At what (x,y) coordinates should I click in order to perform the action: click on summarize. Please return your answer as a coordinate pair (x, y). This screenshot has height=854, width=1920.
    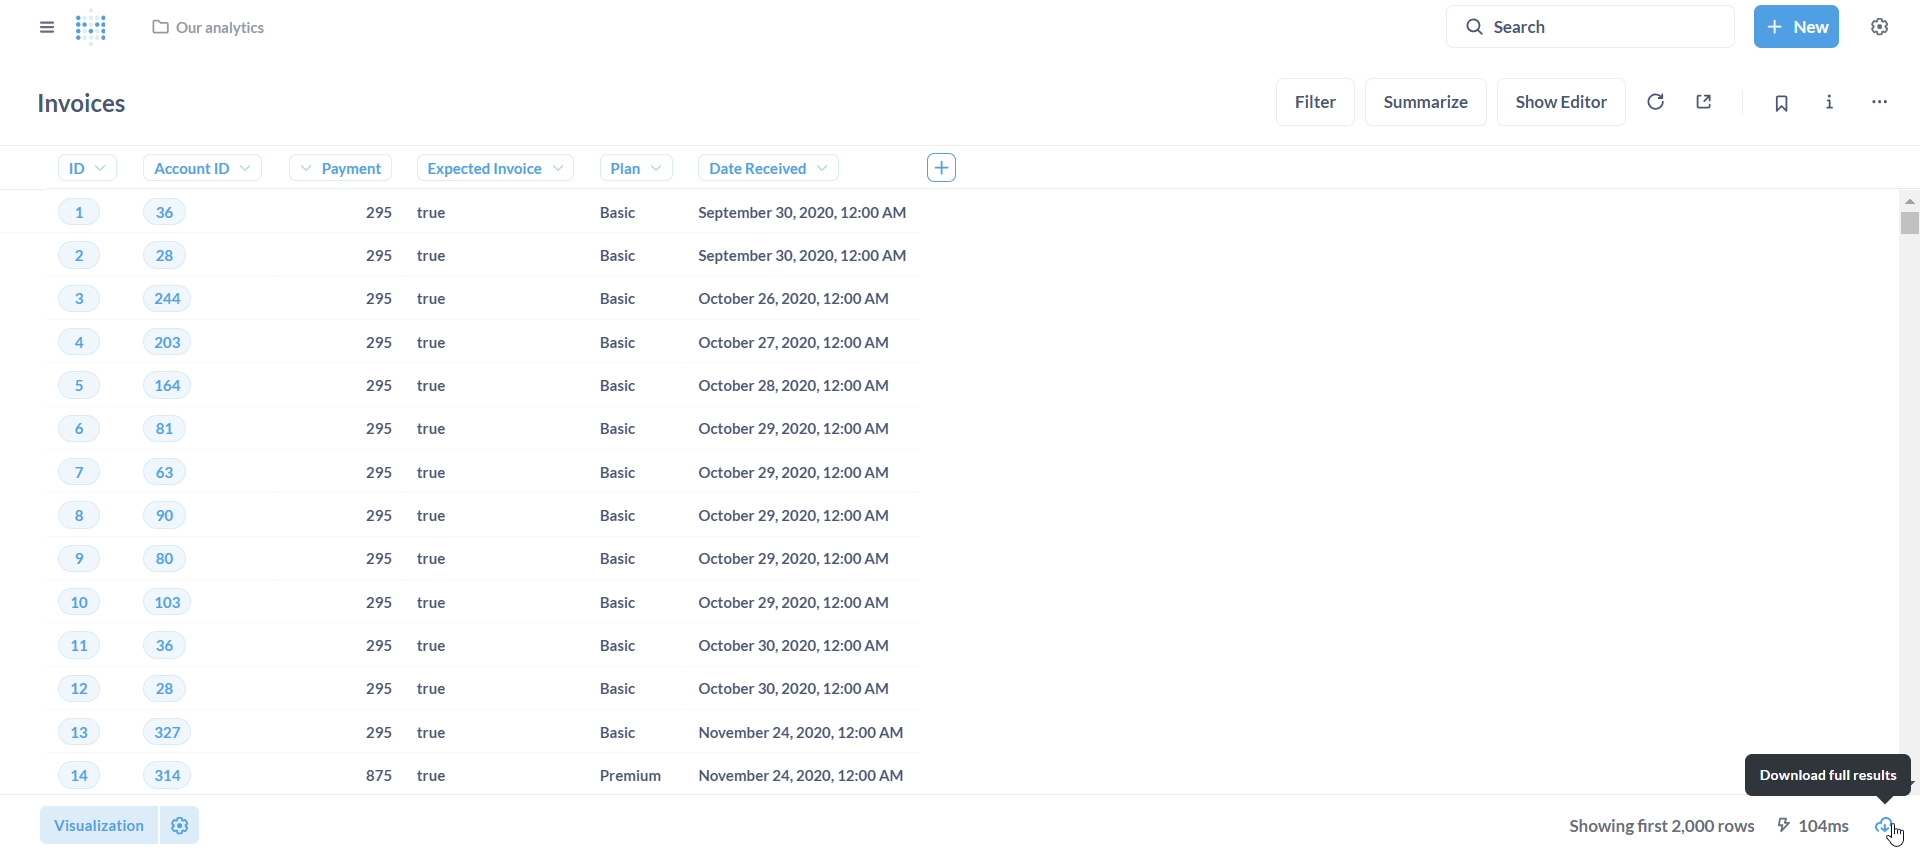
    Looking at the image, I should click on (1428, 102).